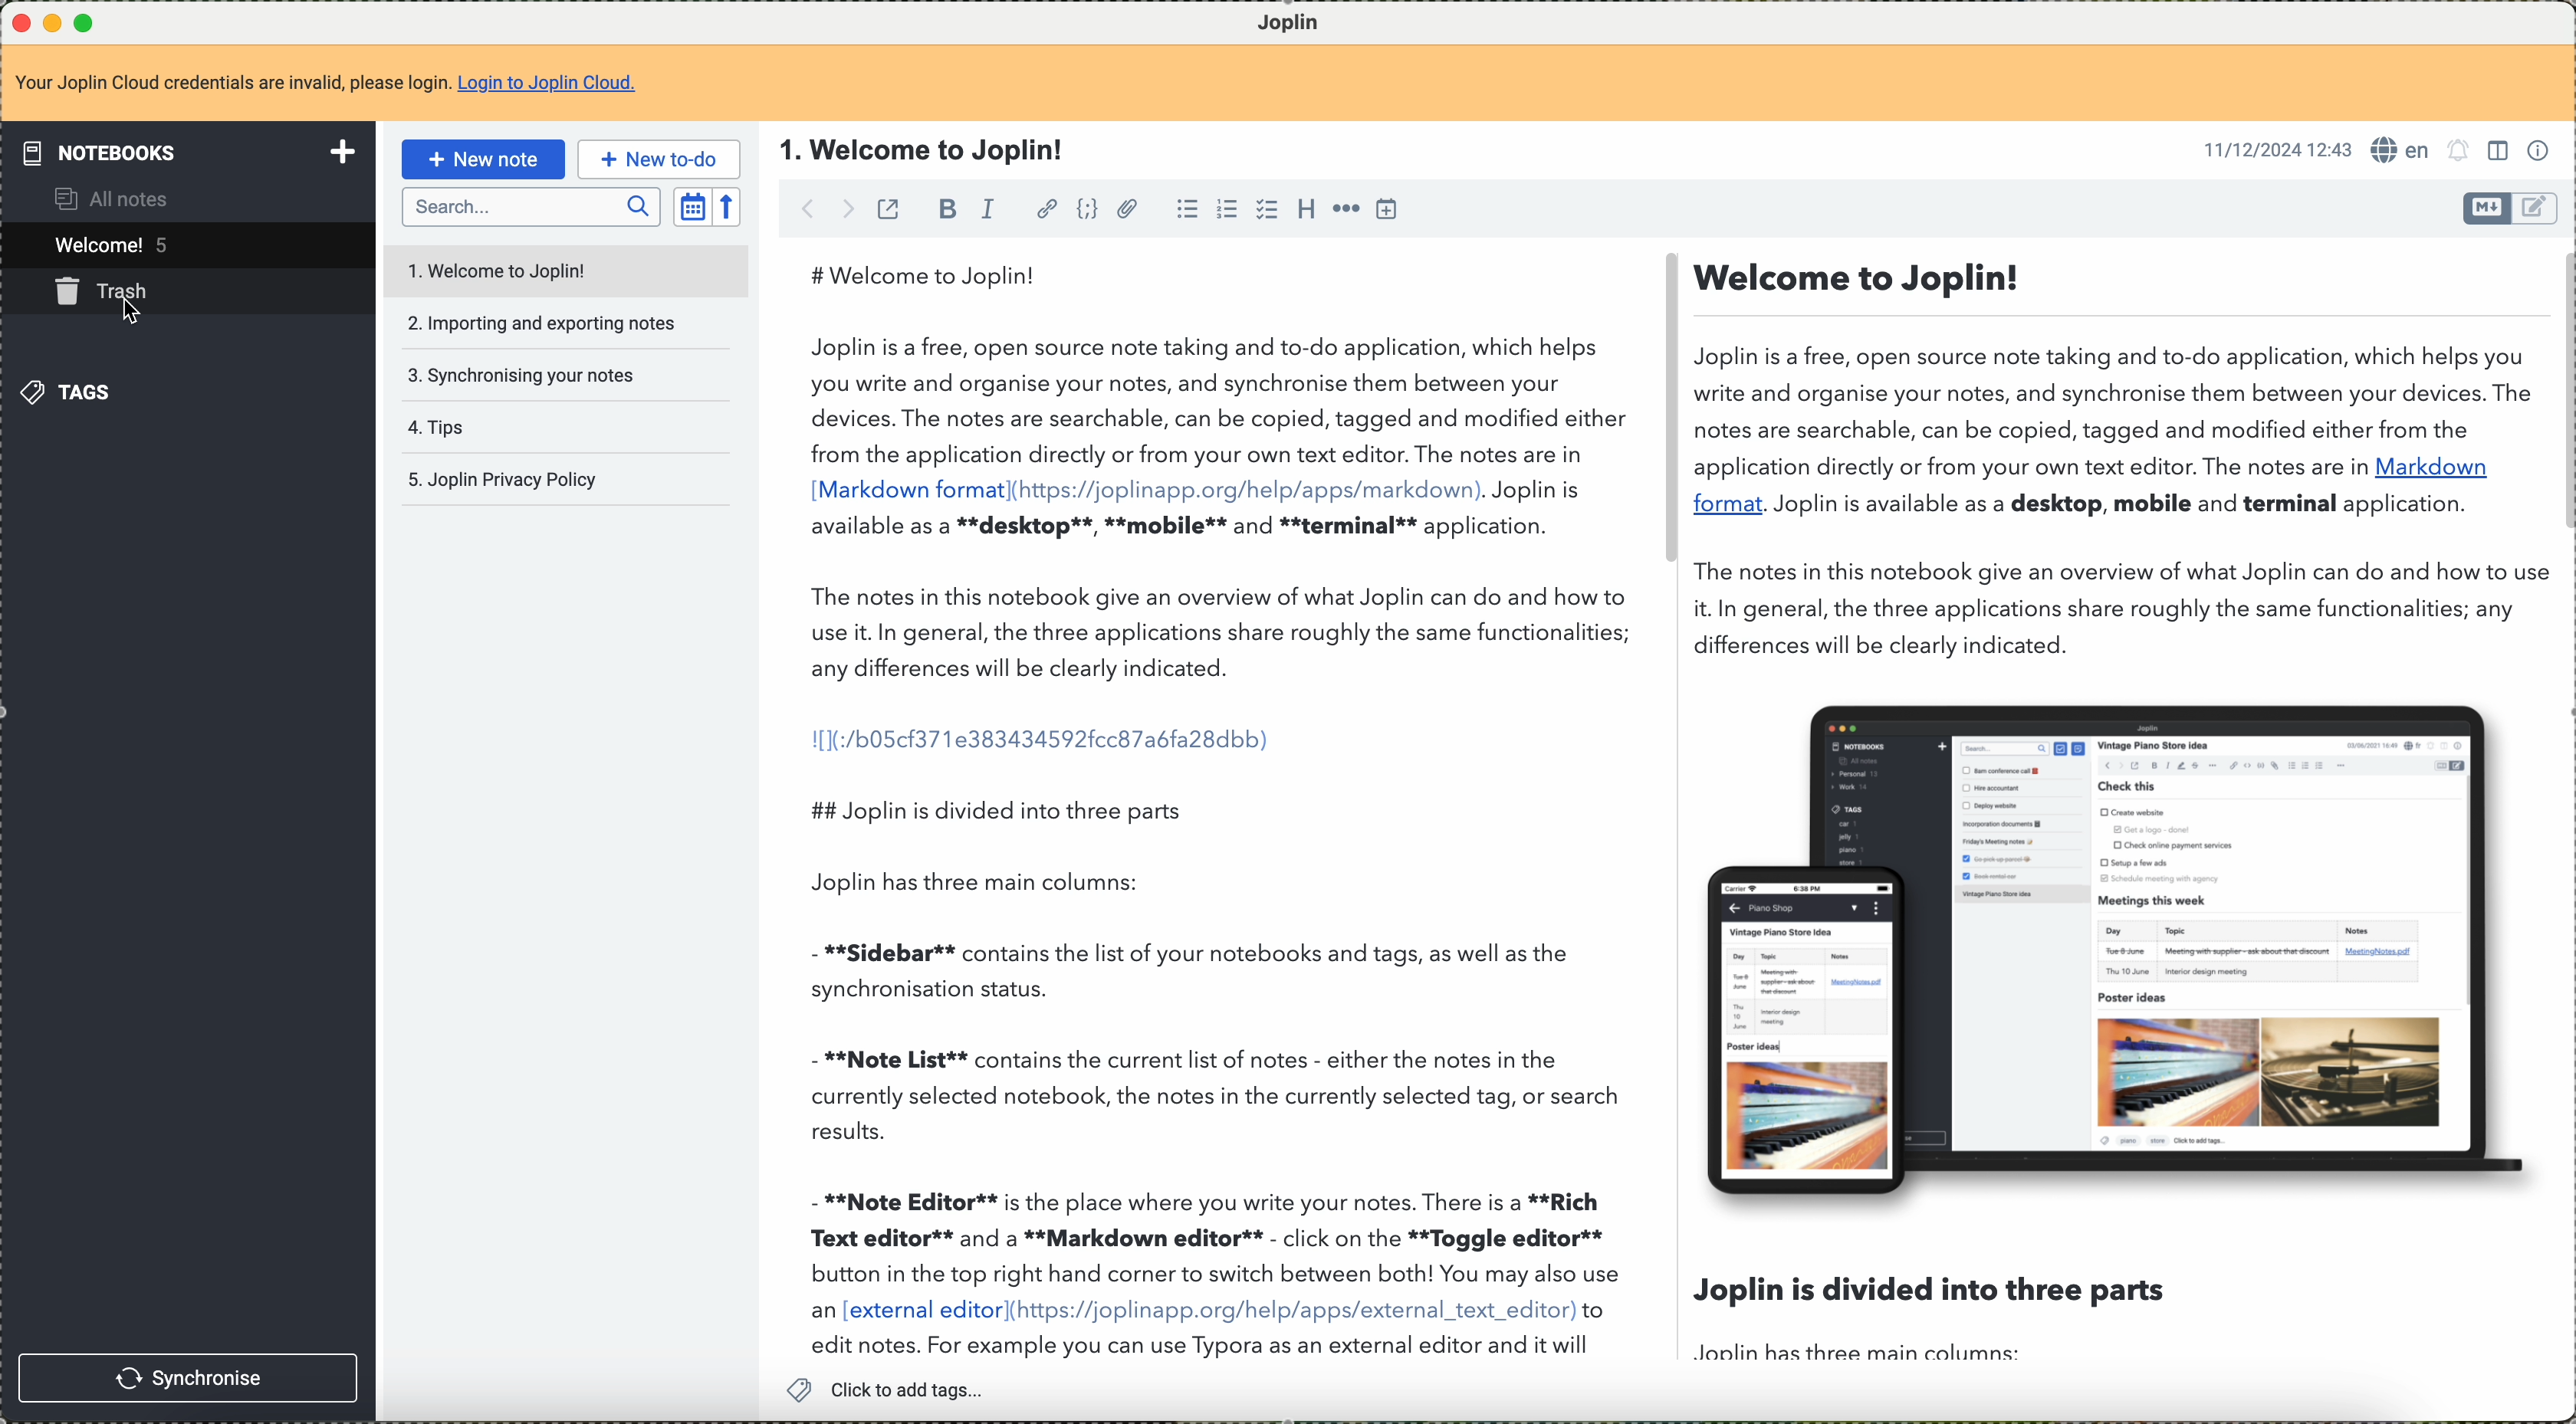  What do you see at coordinates (691, 205) in the screenshot?
I see `toggle sort order field` at bounding box center [691, 205].